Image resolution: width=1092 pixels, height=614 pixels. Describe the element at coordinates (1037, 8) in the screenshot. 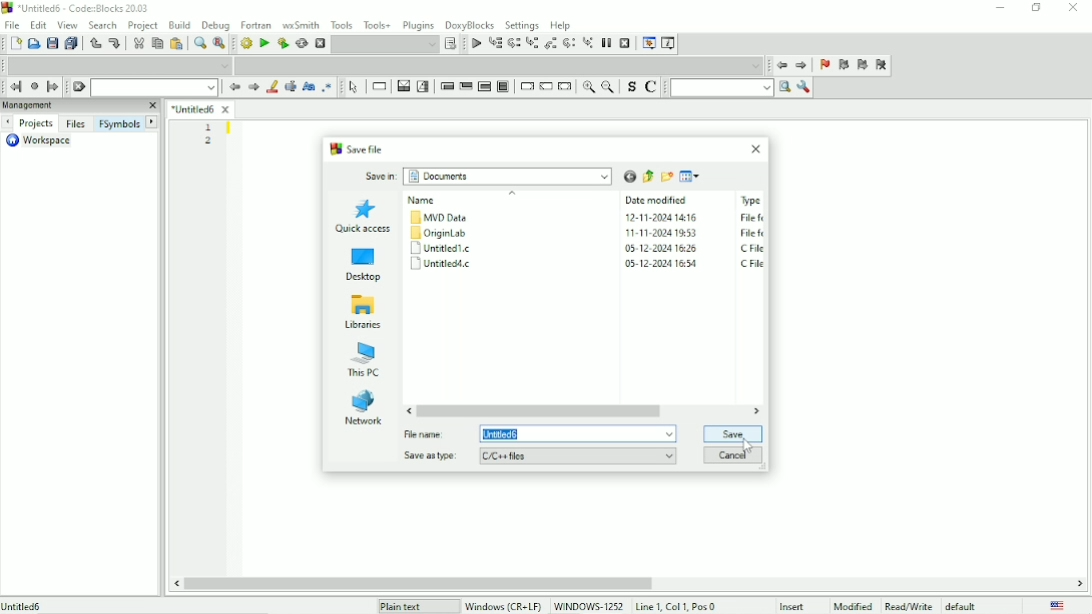

I see `Restore down` at that location.